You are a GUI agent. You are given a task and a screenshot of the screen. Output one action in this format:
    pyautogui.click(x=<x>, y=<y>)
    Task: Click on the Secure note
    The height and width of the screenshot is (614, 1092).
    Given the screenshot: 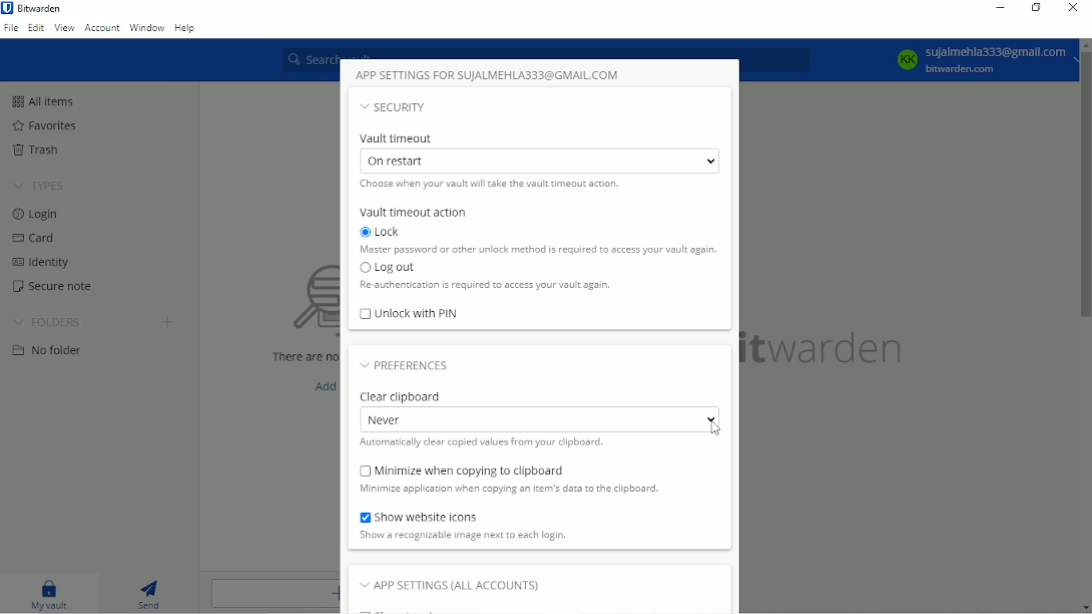 What is the action you would take?
    pyautogui.click(x=53, y=286)
    